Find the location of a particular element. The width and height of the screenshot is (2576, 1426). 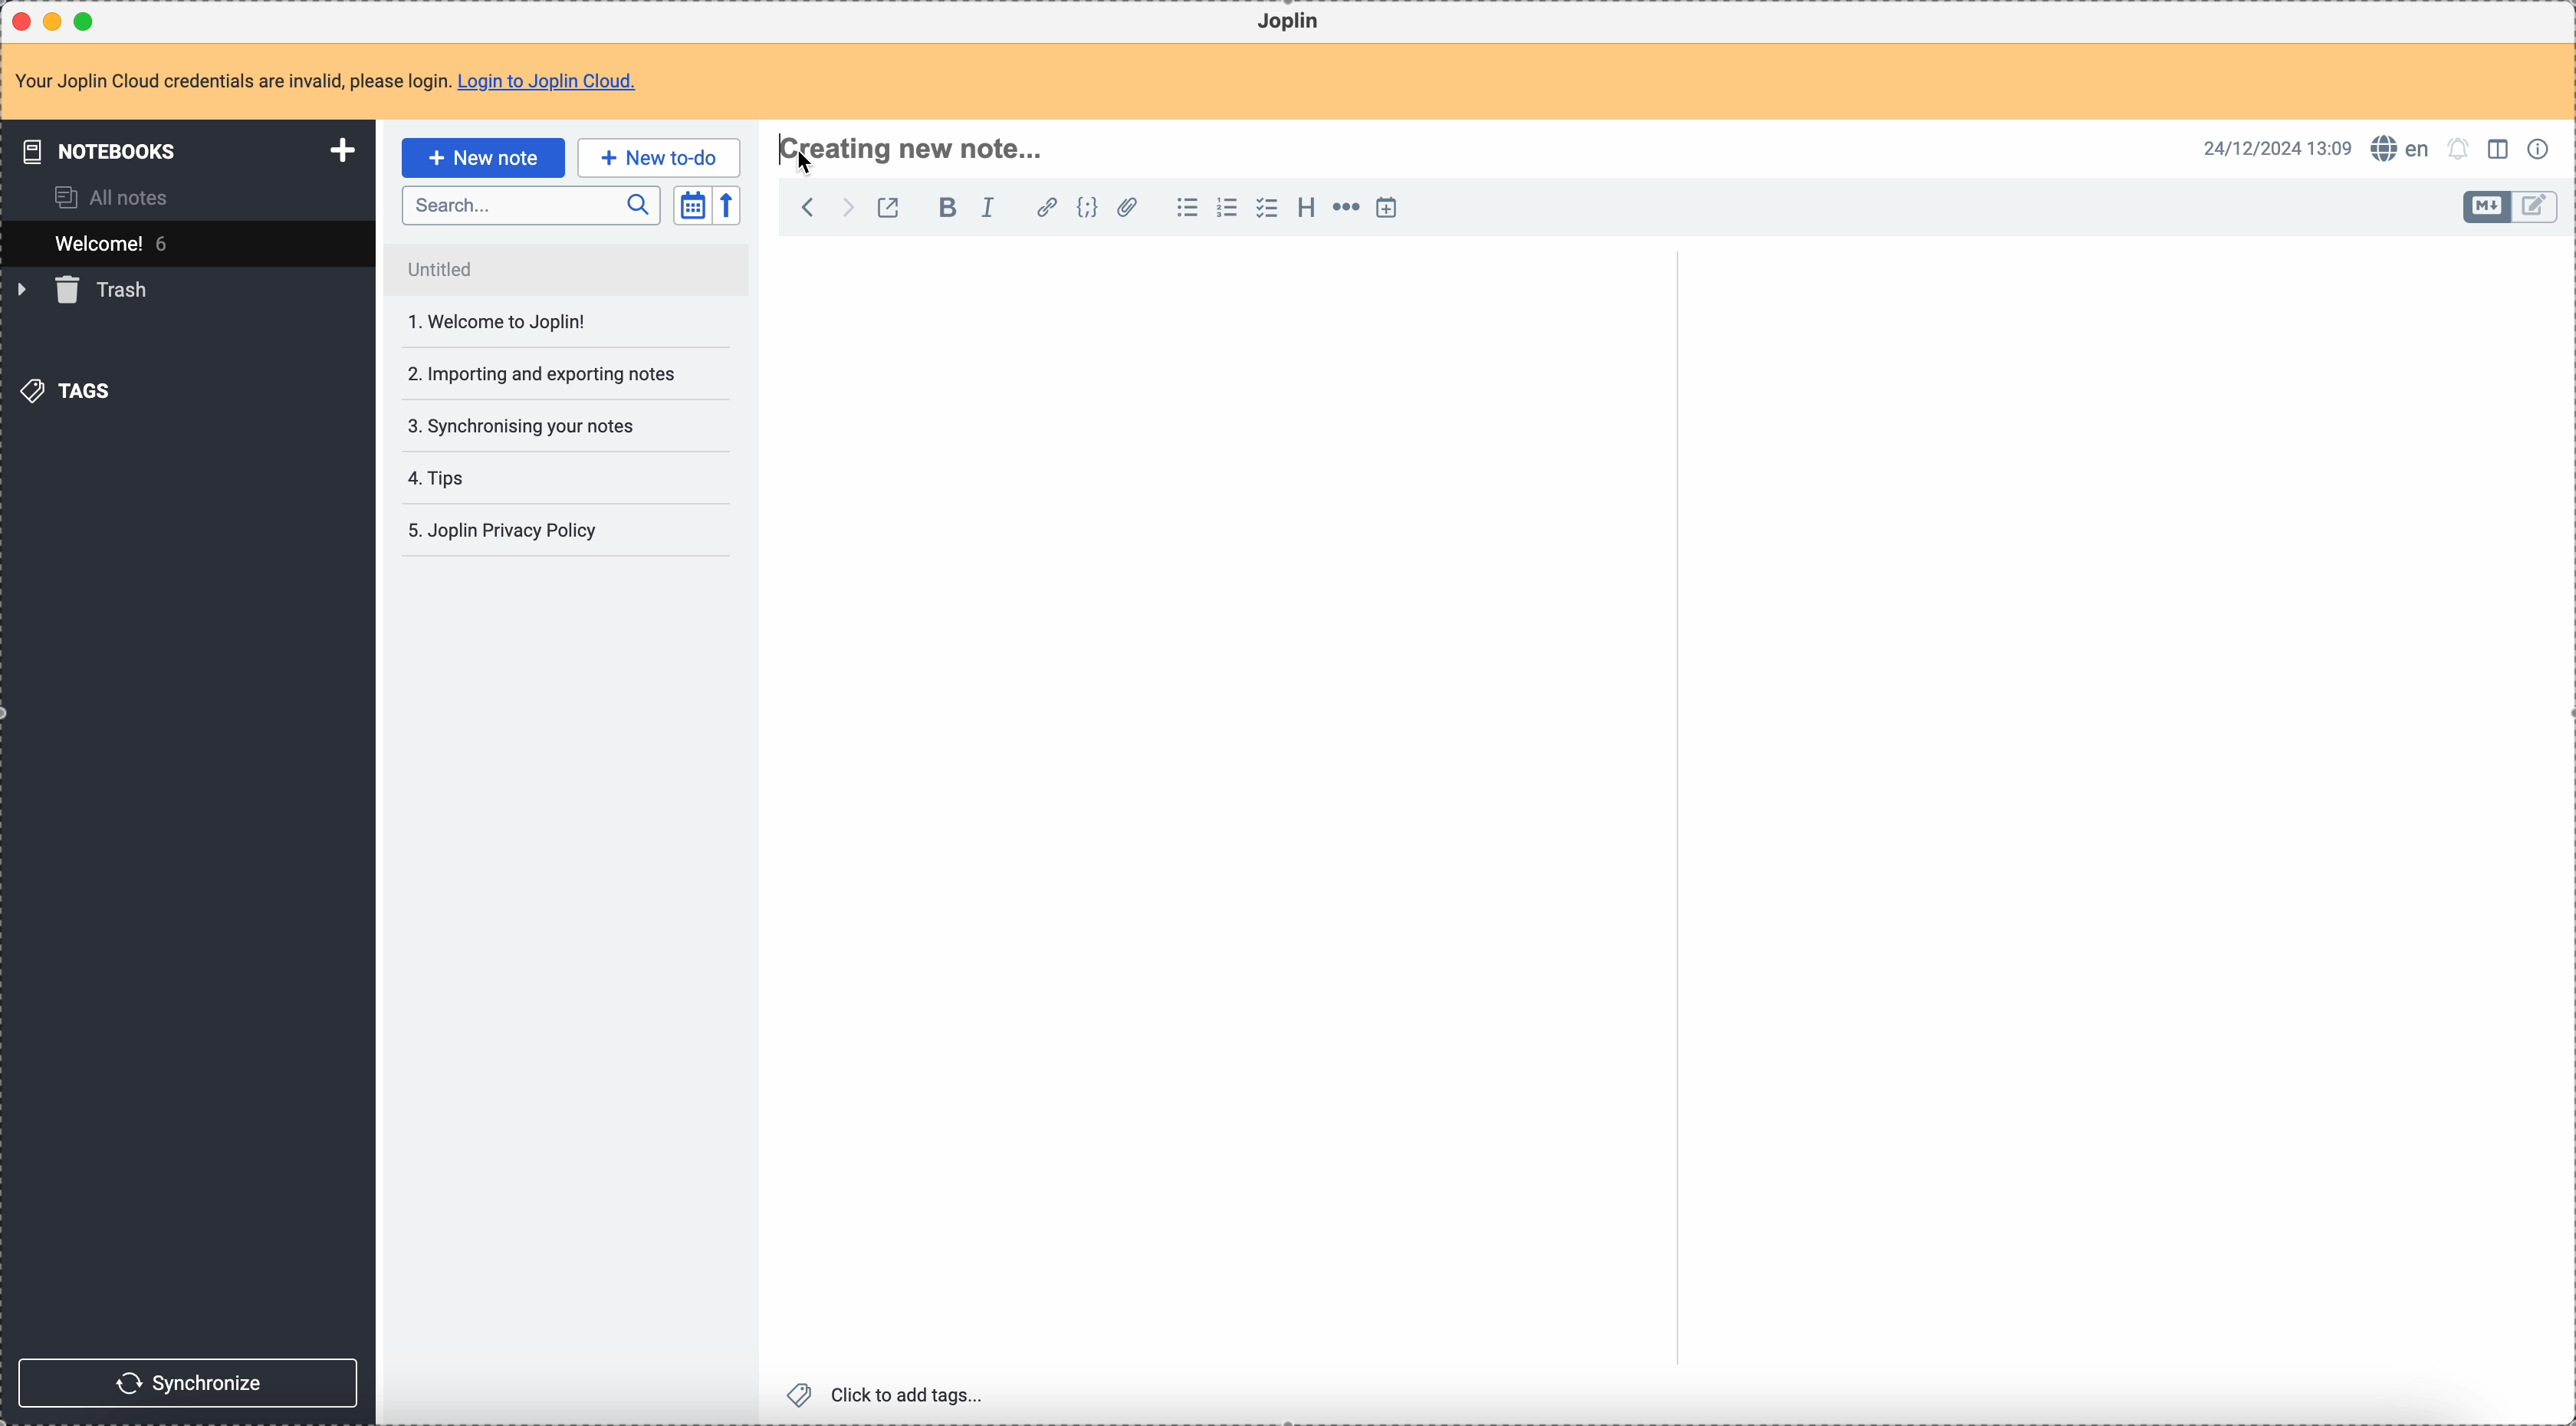

horizontal rule is located at coordinates (1343, 210).